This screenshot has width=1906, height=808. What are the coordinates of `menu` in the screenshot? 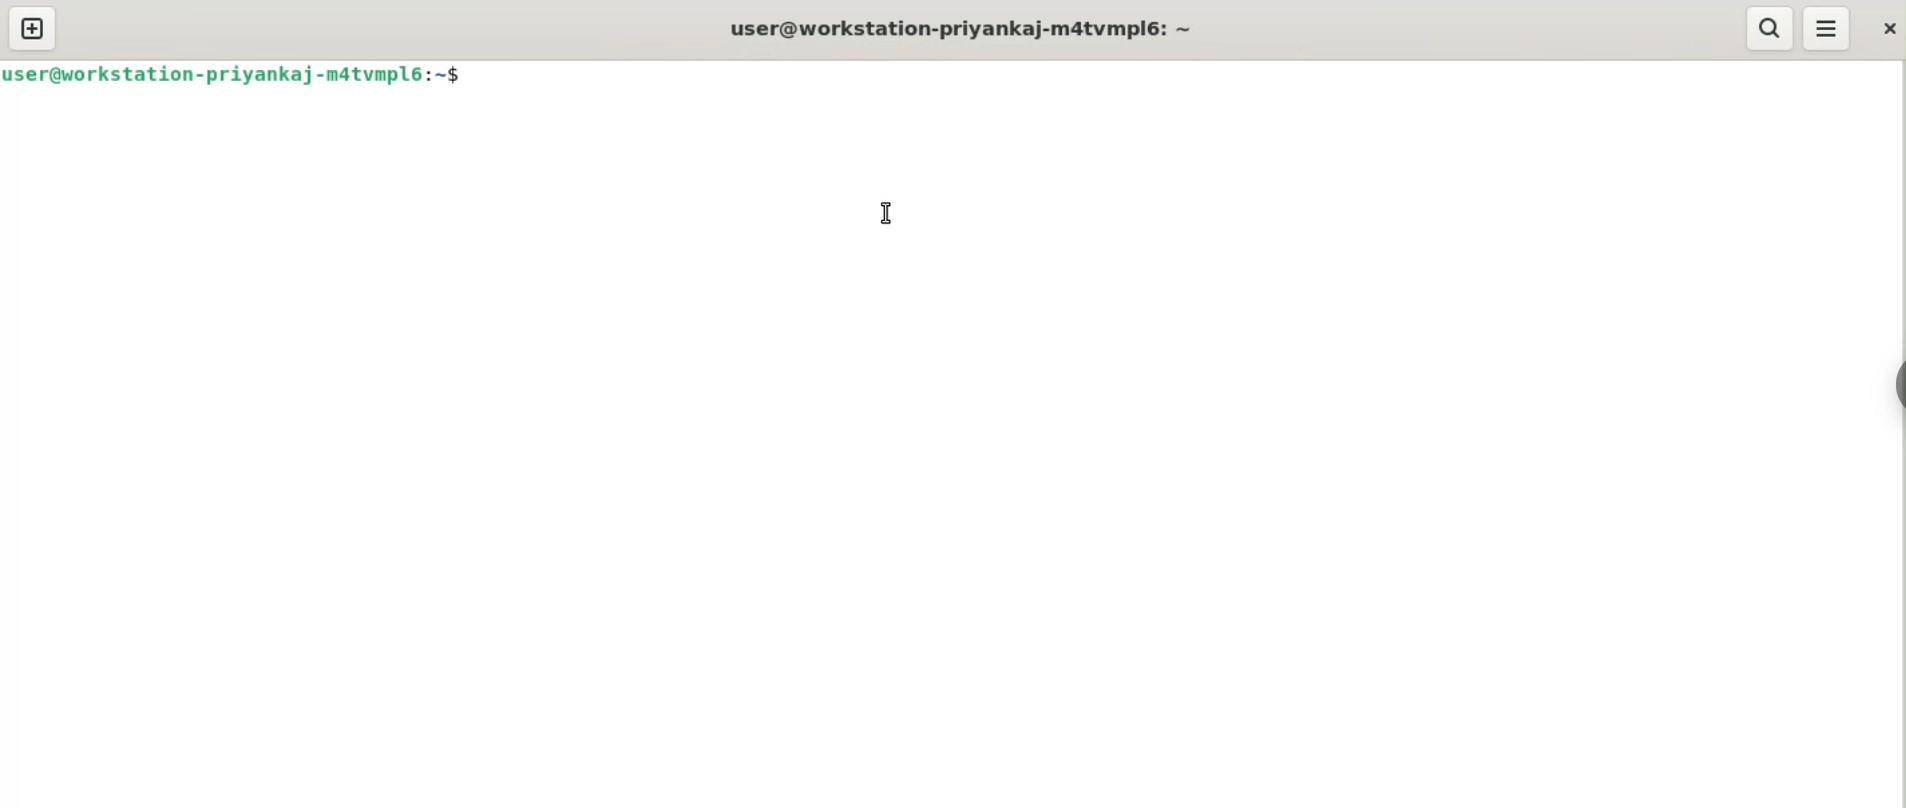 It's located at (1827, 28).